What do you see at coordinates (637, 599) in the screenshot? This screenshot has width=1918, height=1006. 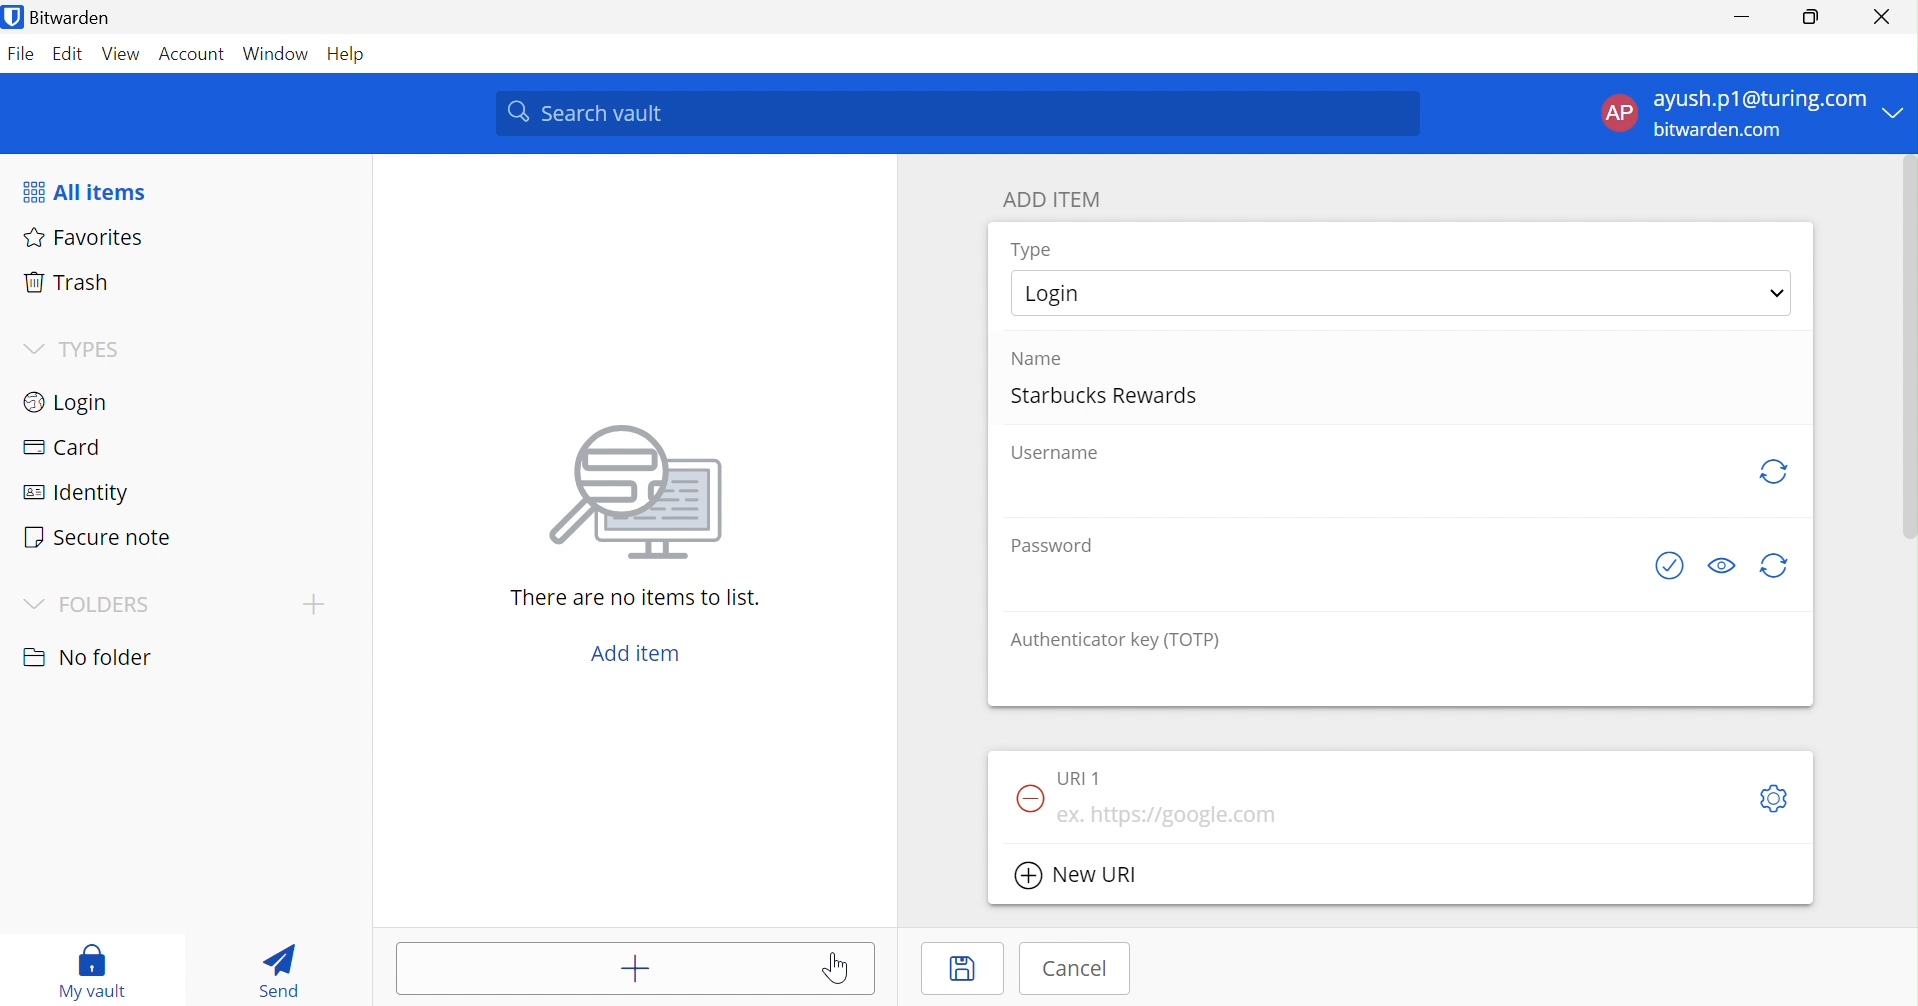 I see `There are no items to list.` at bounding box center [637, 599].